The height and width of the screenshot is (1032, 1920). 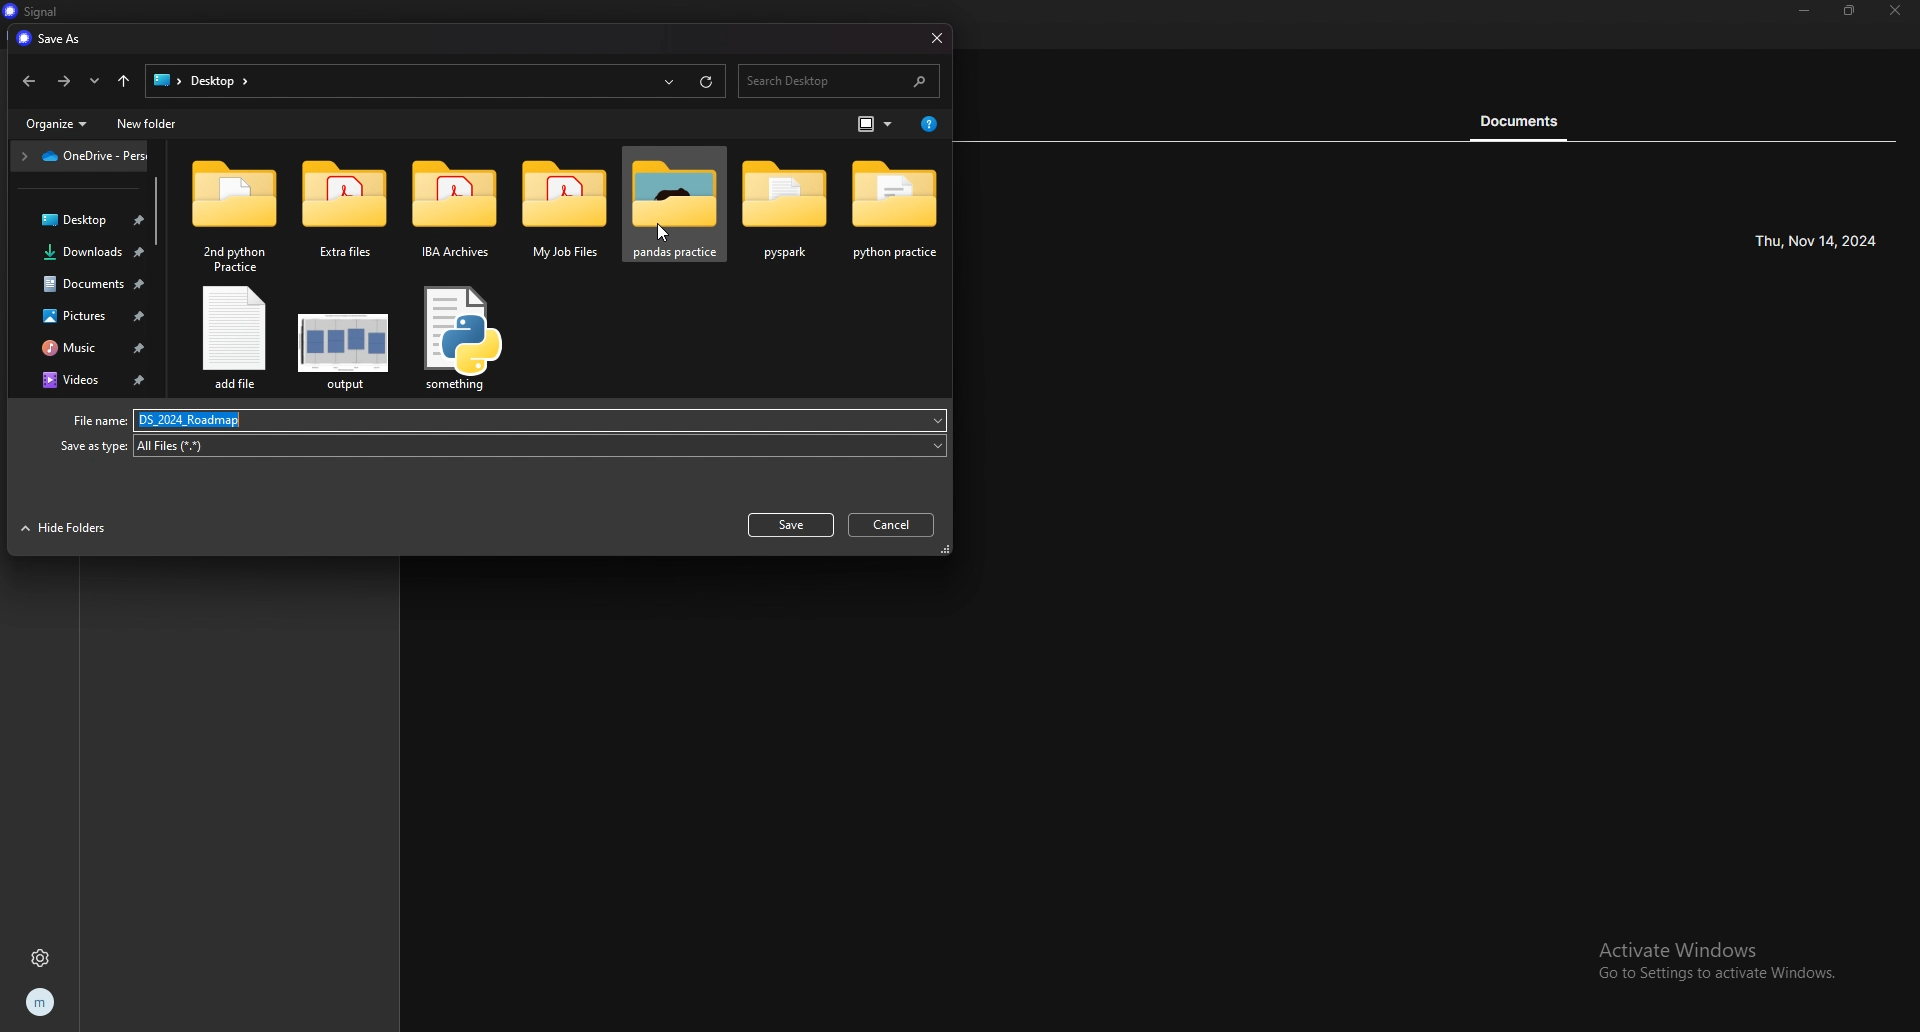 I want to click on cancel, so click(x=891, y=525).